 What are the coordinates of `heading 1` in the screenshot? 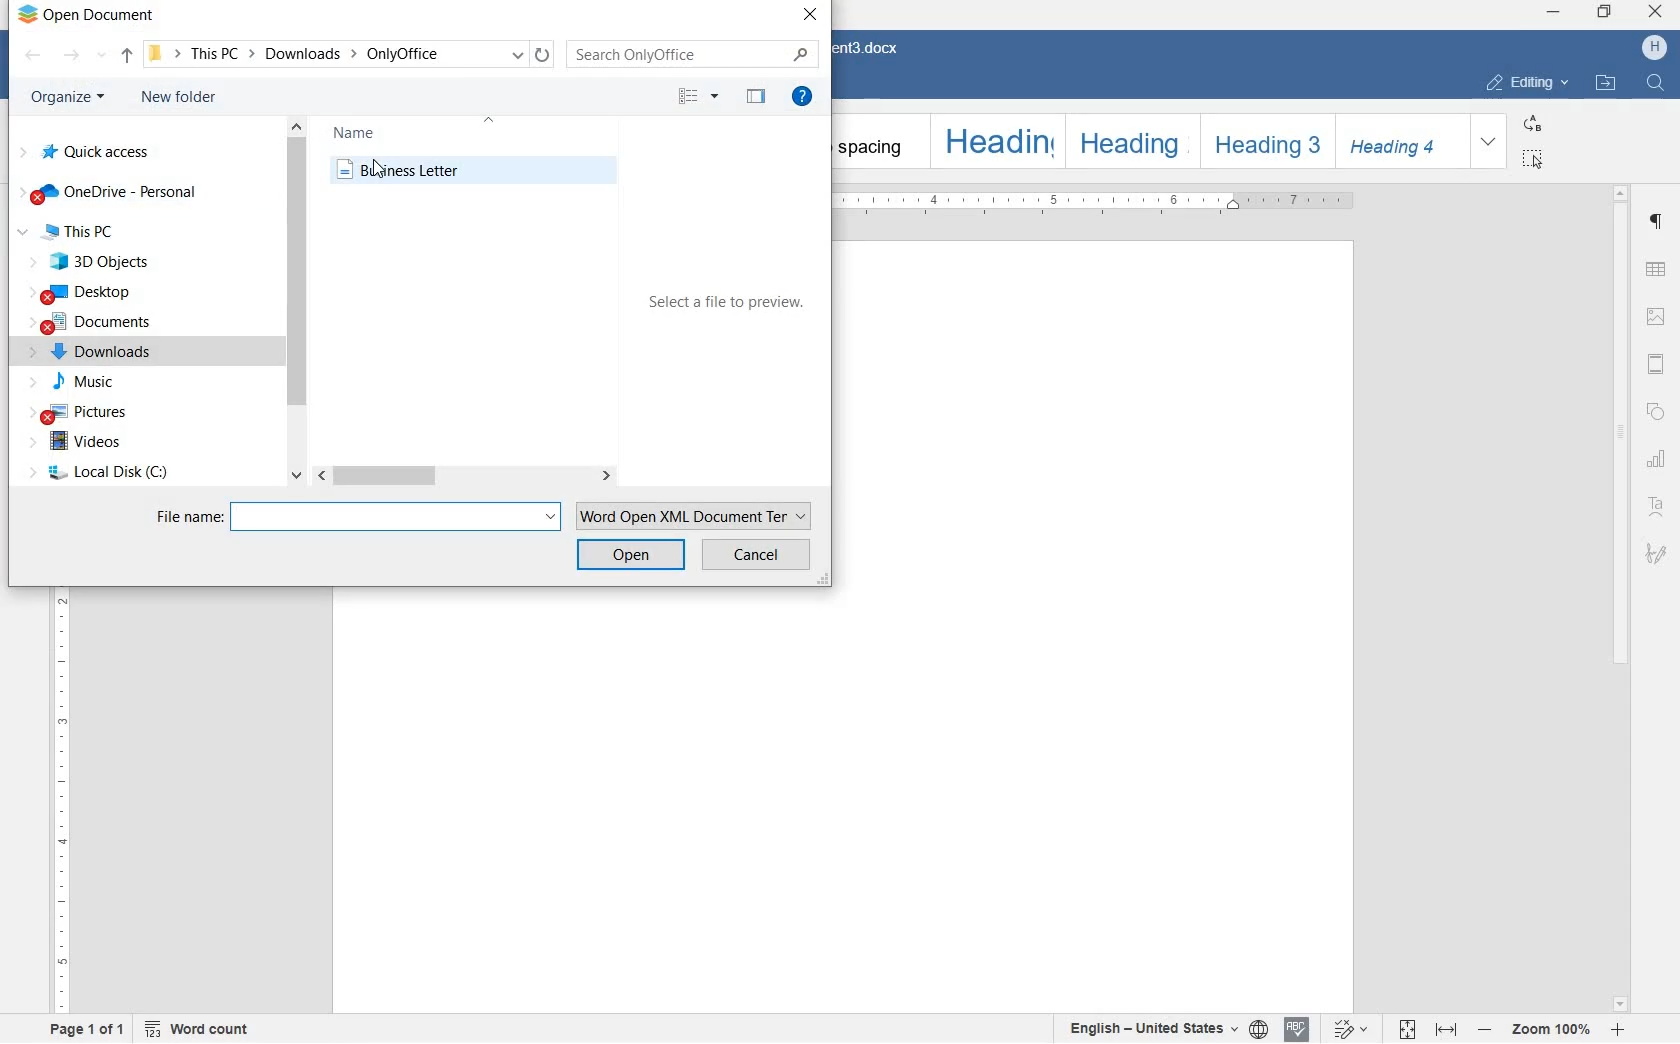 It's located at (995, 142).